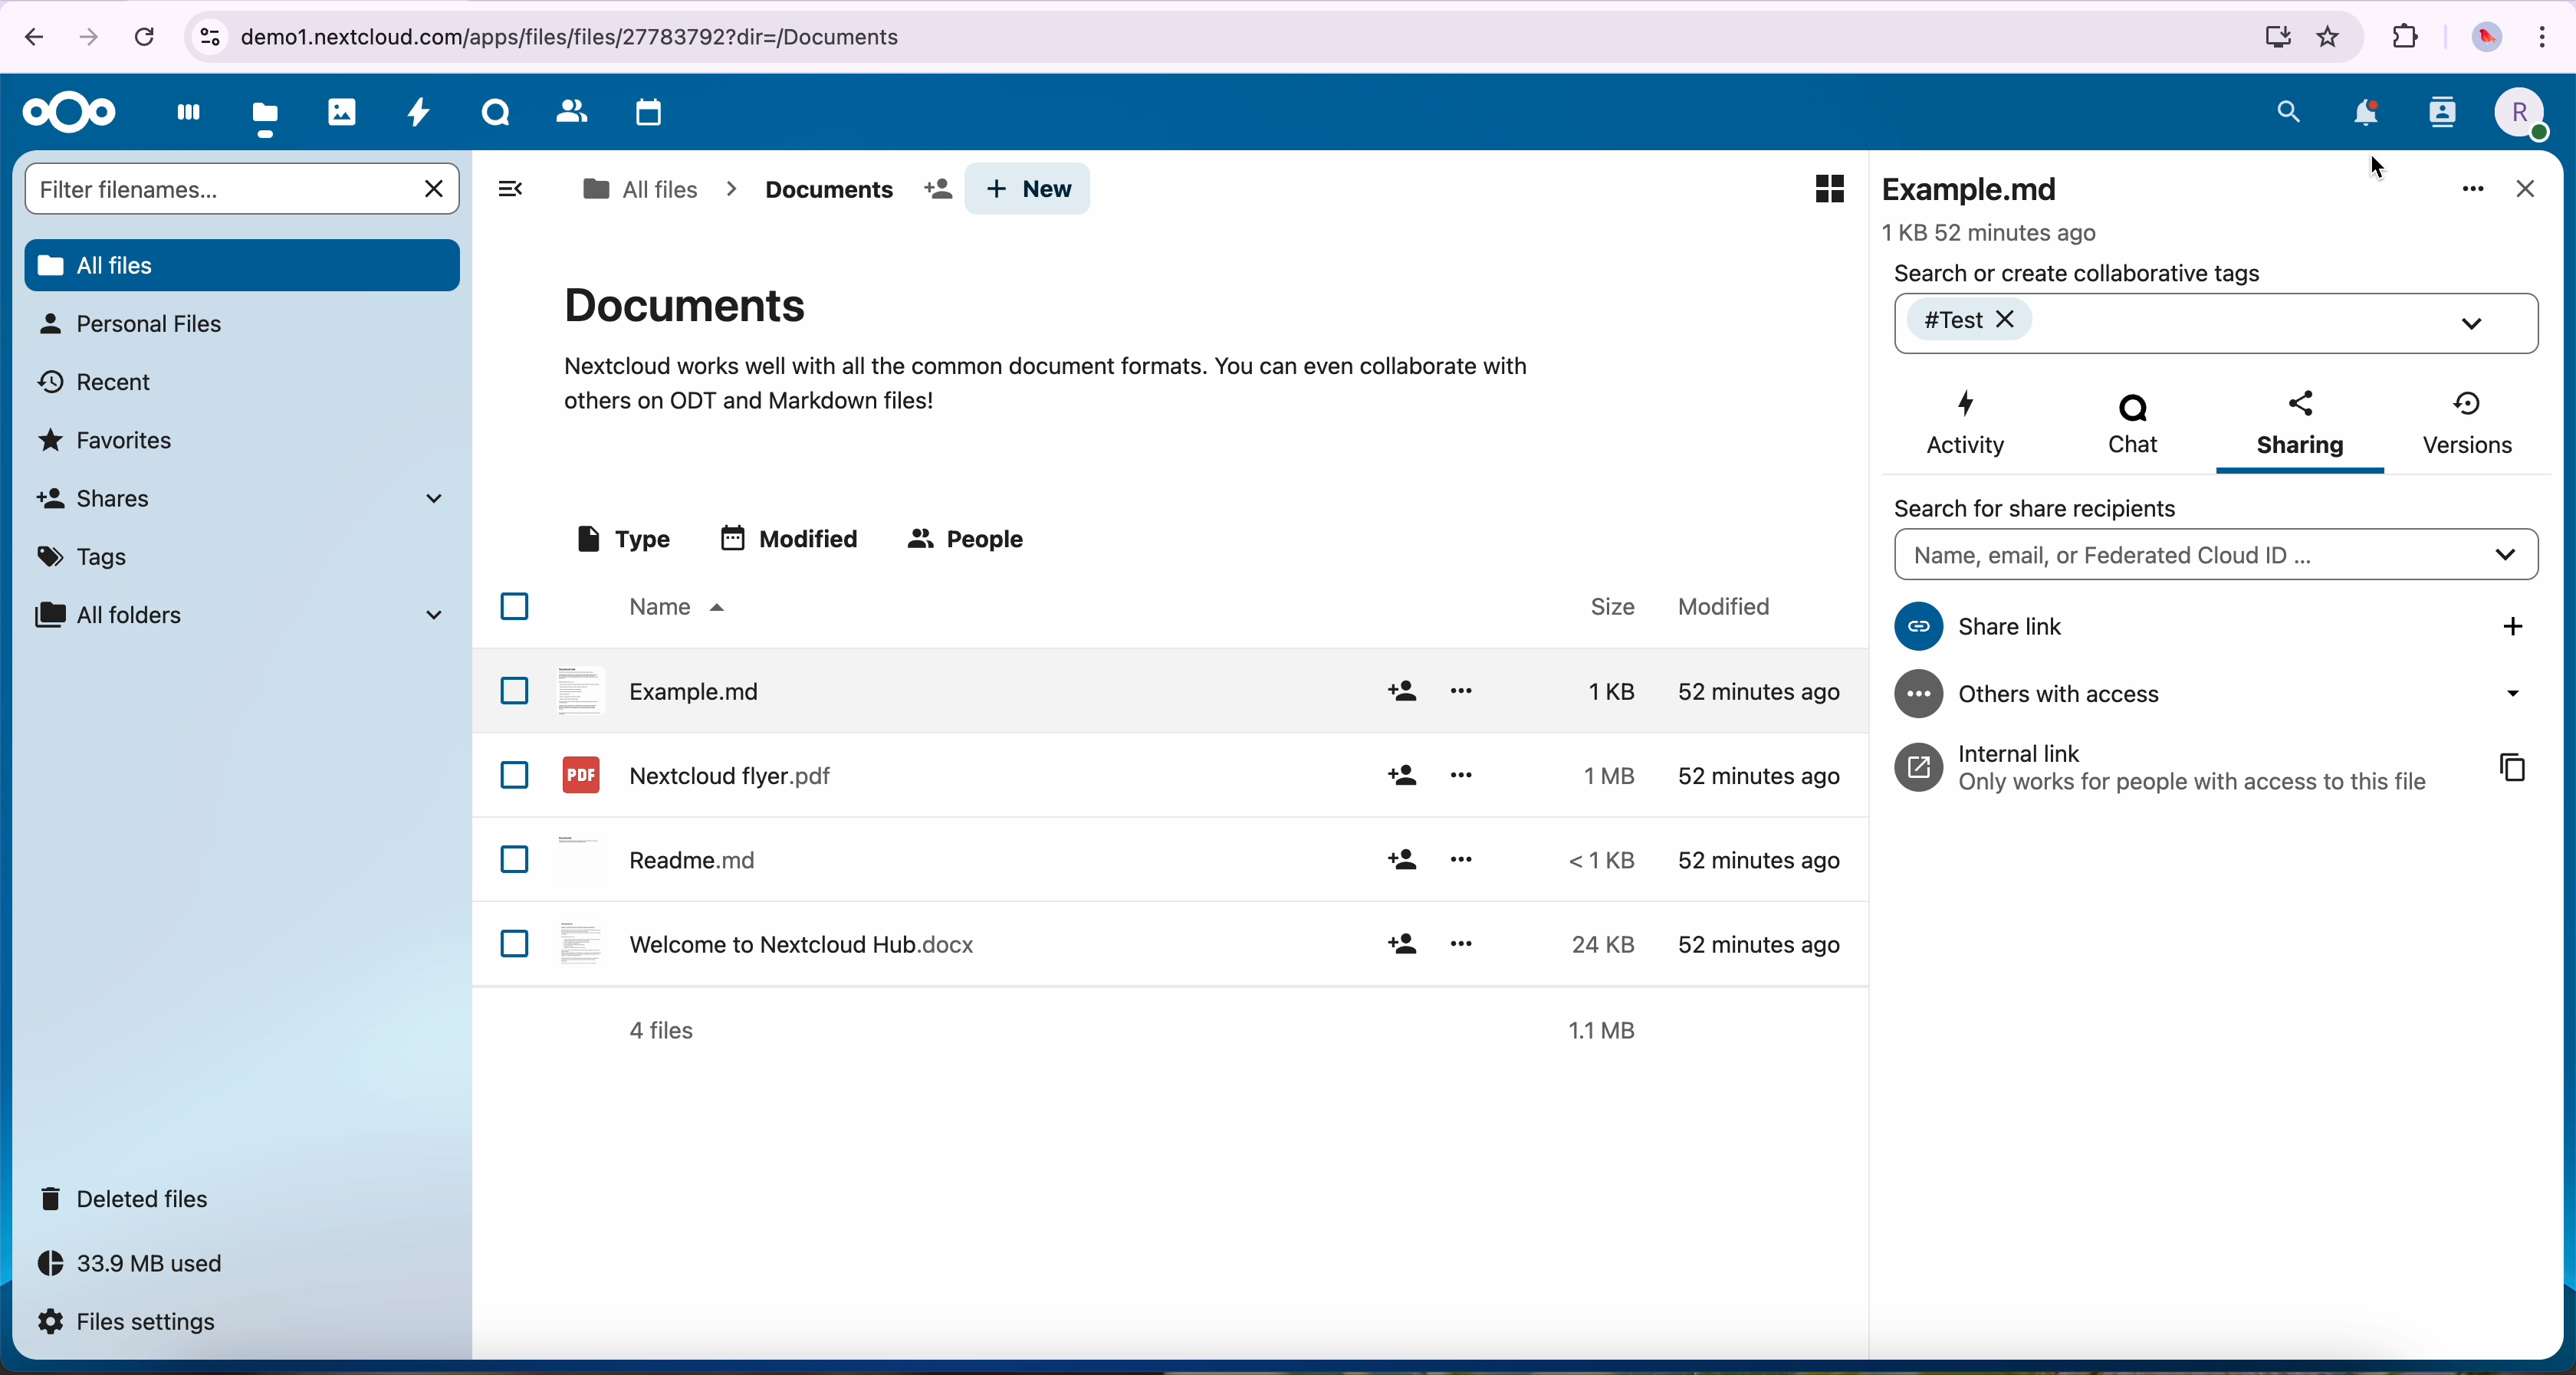 This screenshot has height=1375, width=2576. Describe the element at coordinates (2378, 166) in the screenshot. I see `cursor` at that location.